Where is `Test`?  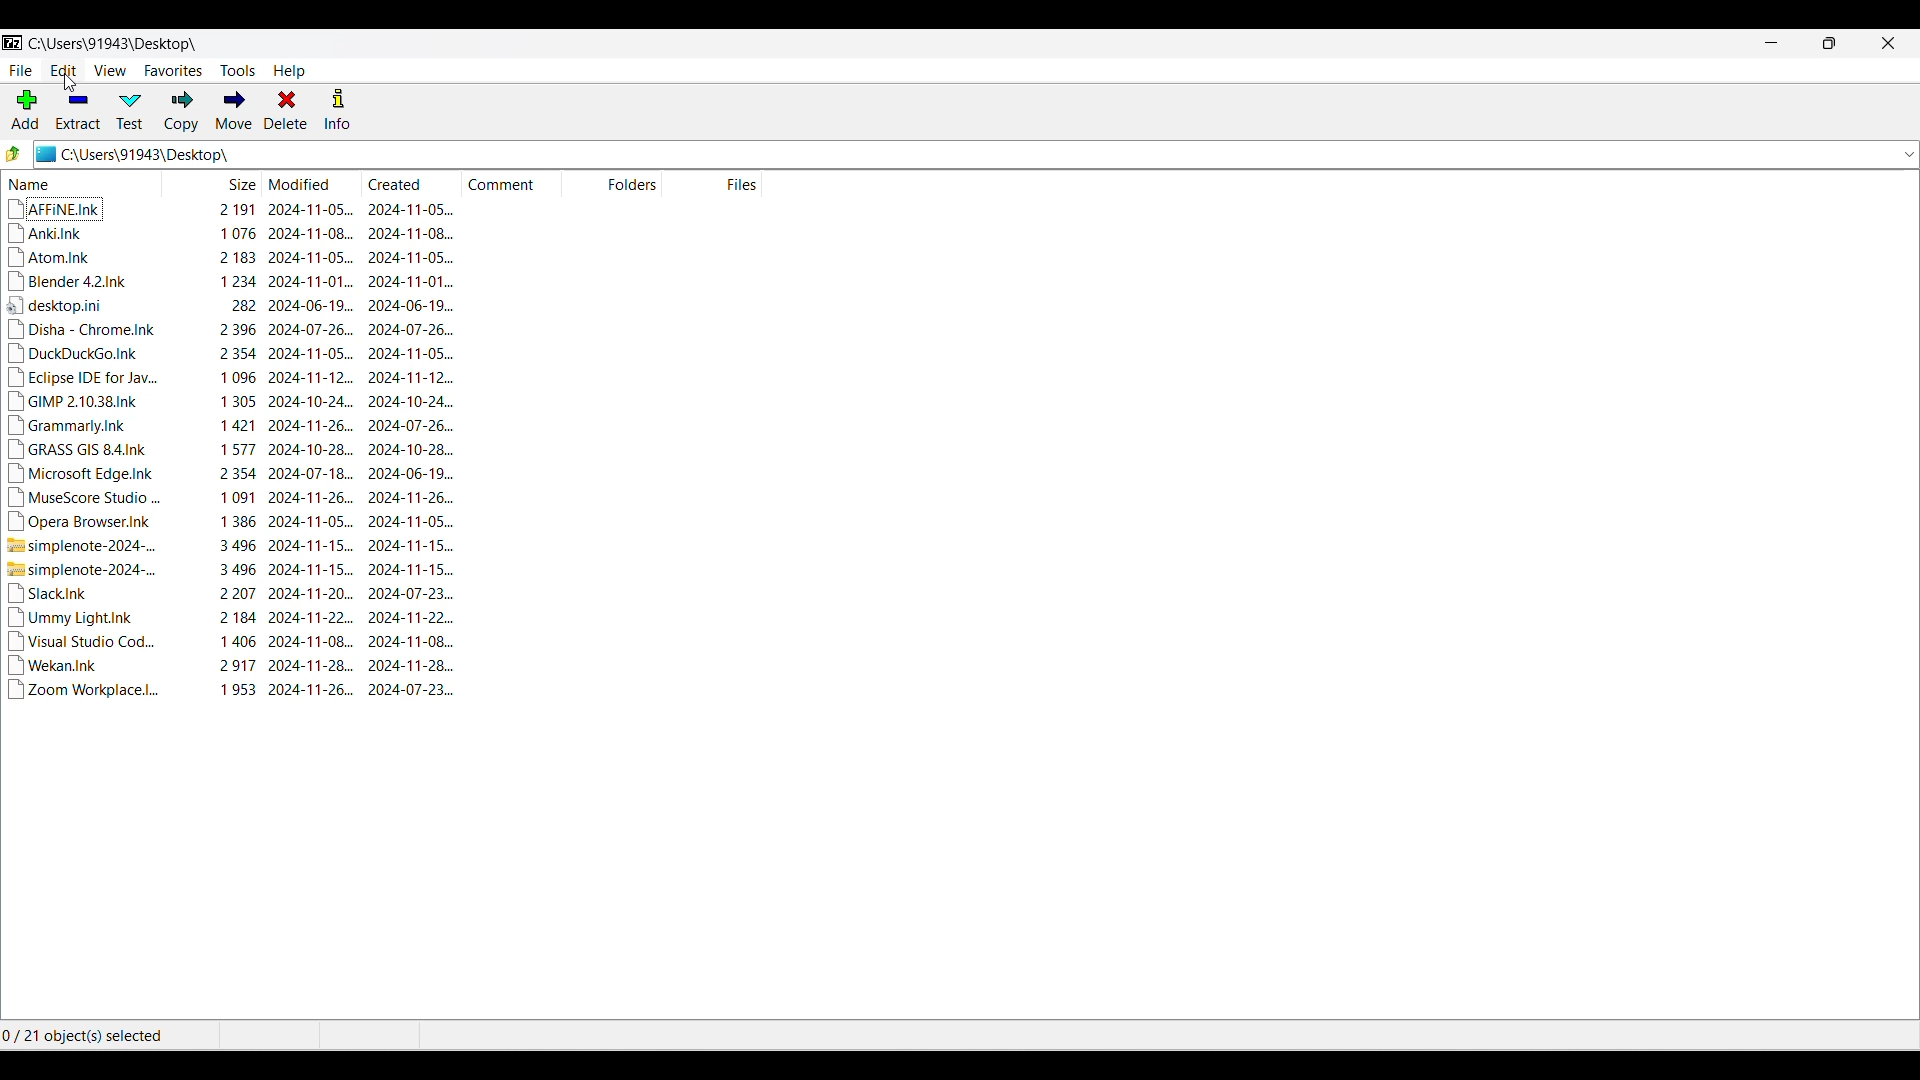
Test is located at coordinates (130, 110).